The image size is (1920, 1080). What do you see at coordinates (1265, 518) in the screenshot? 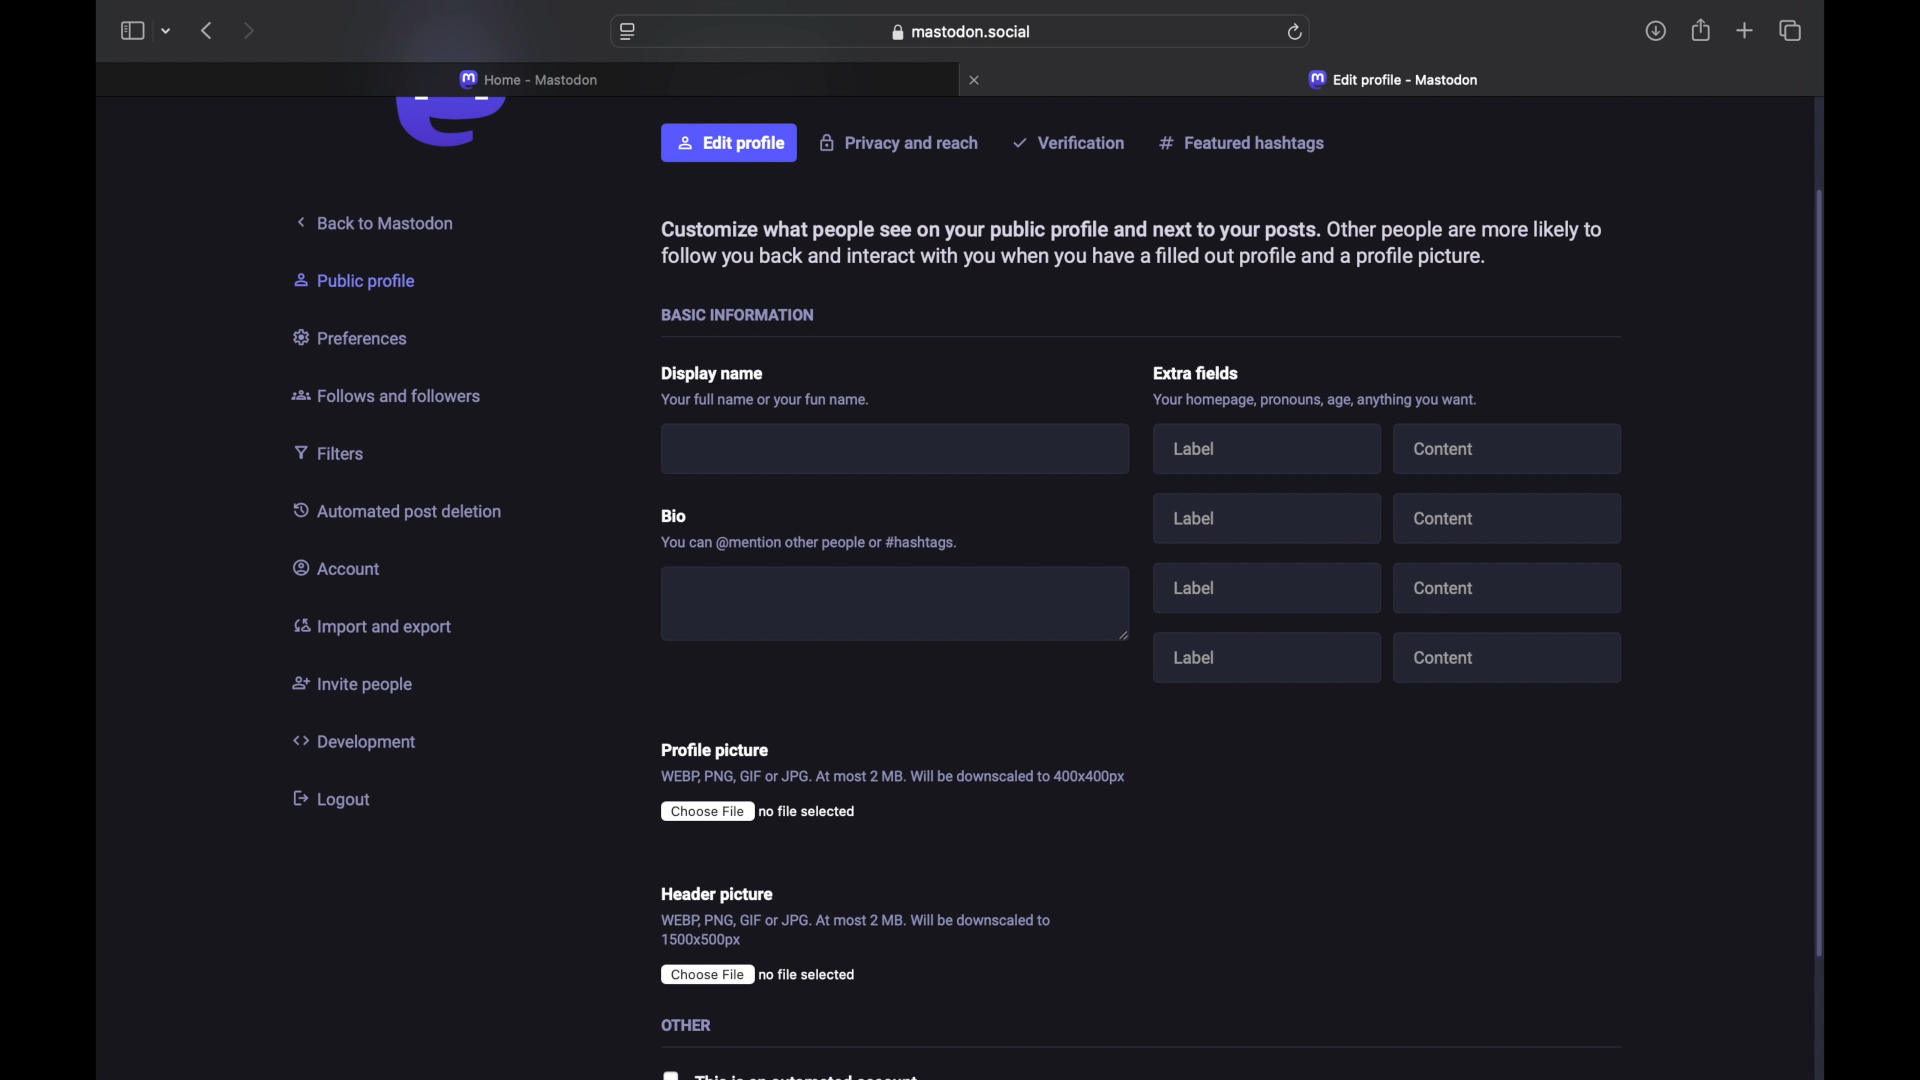
I see `label` at bounding box center [1265, 518].